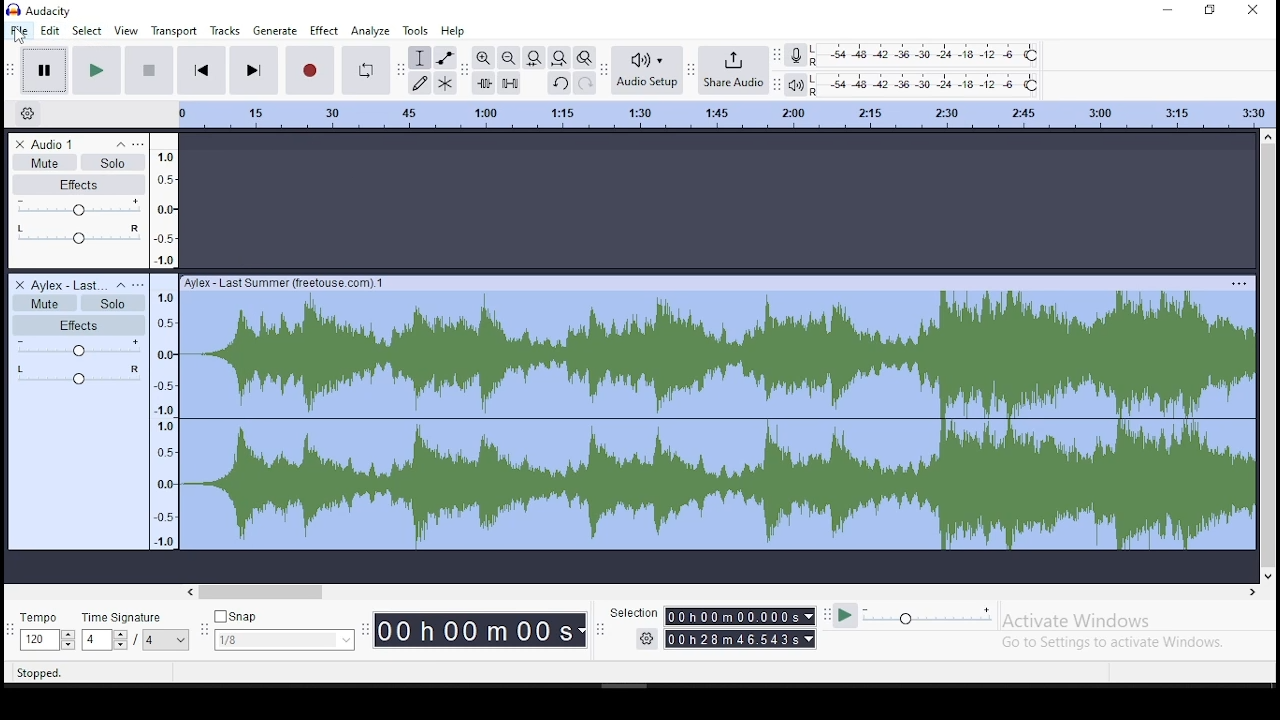  Describe the element at coordinates (324, 31) in the screenshot. I see `effect` at that location.